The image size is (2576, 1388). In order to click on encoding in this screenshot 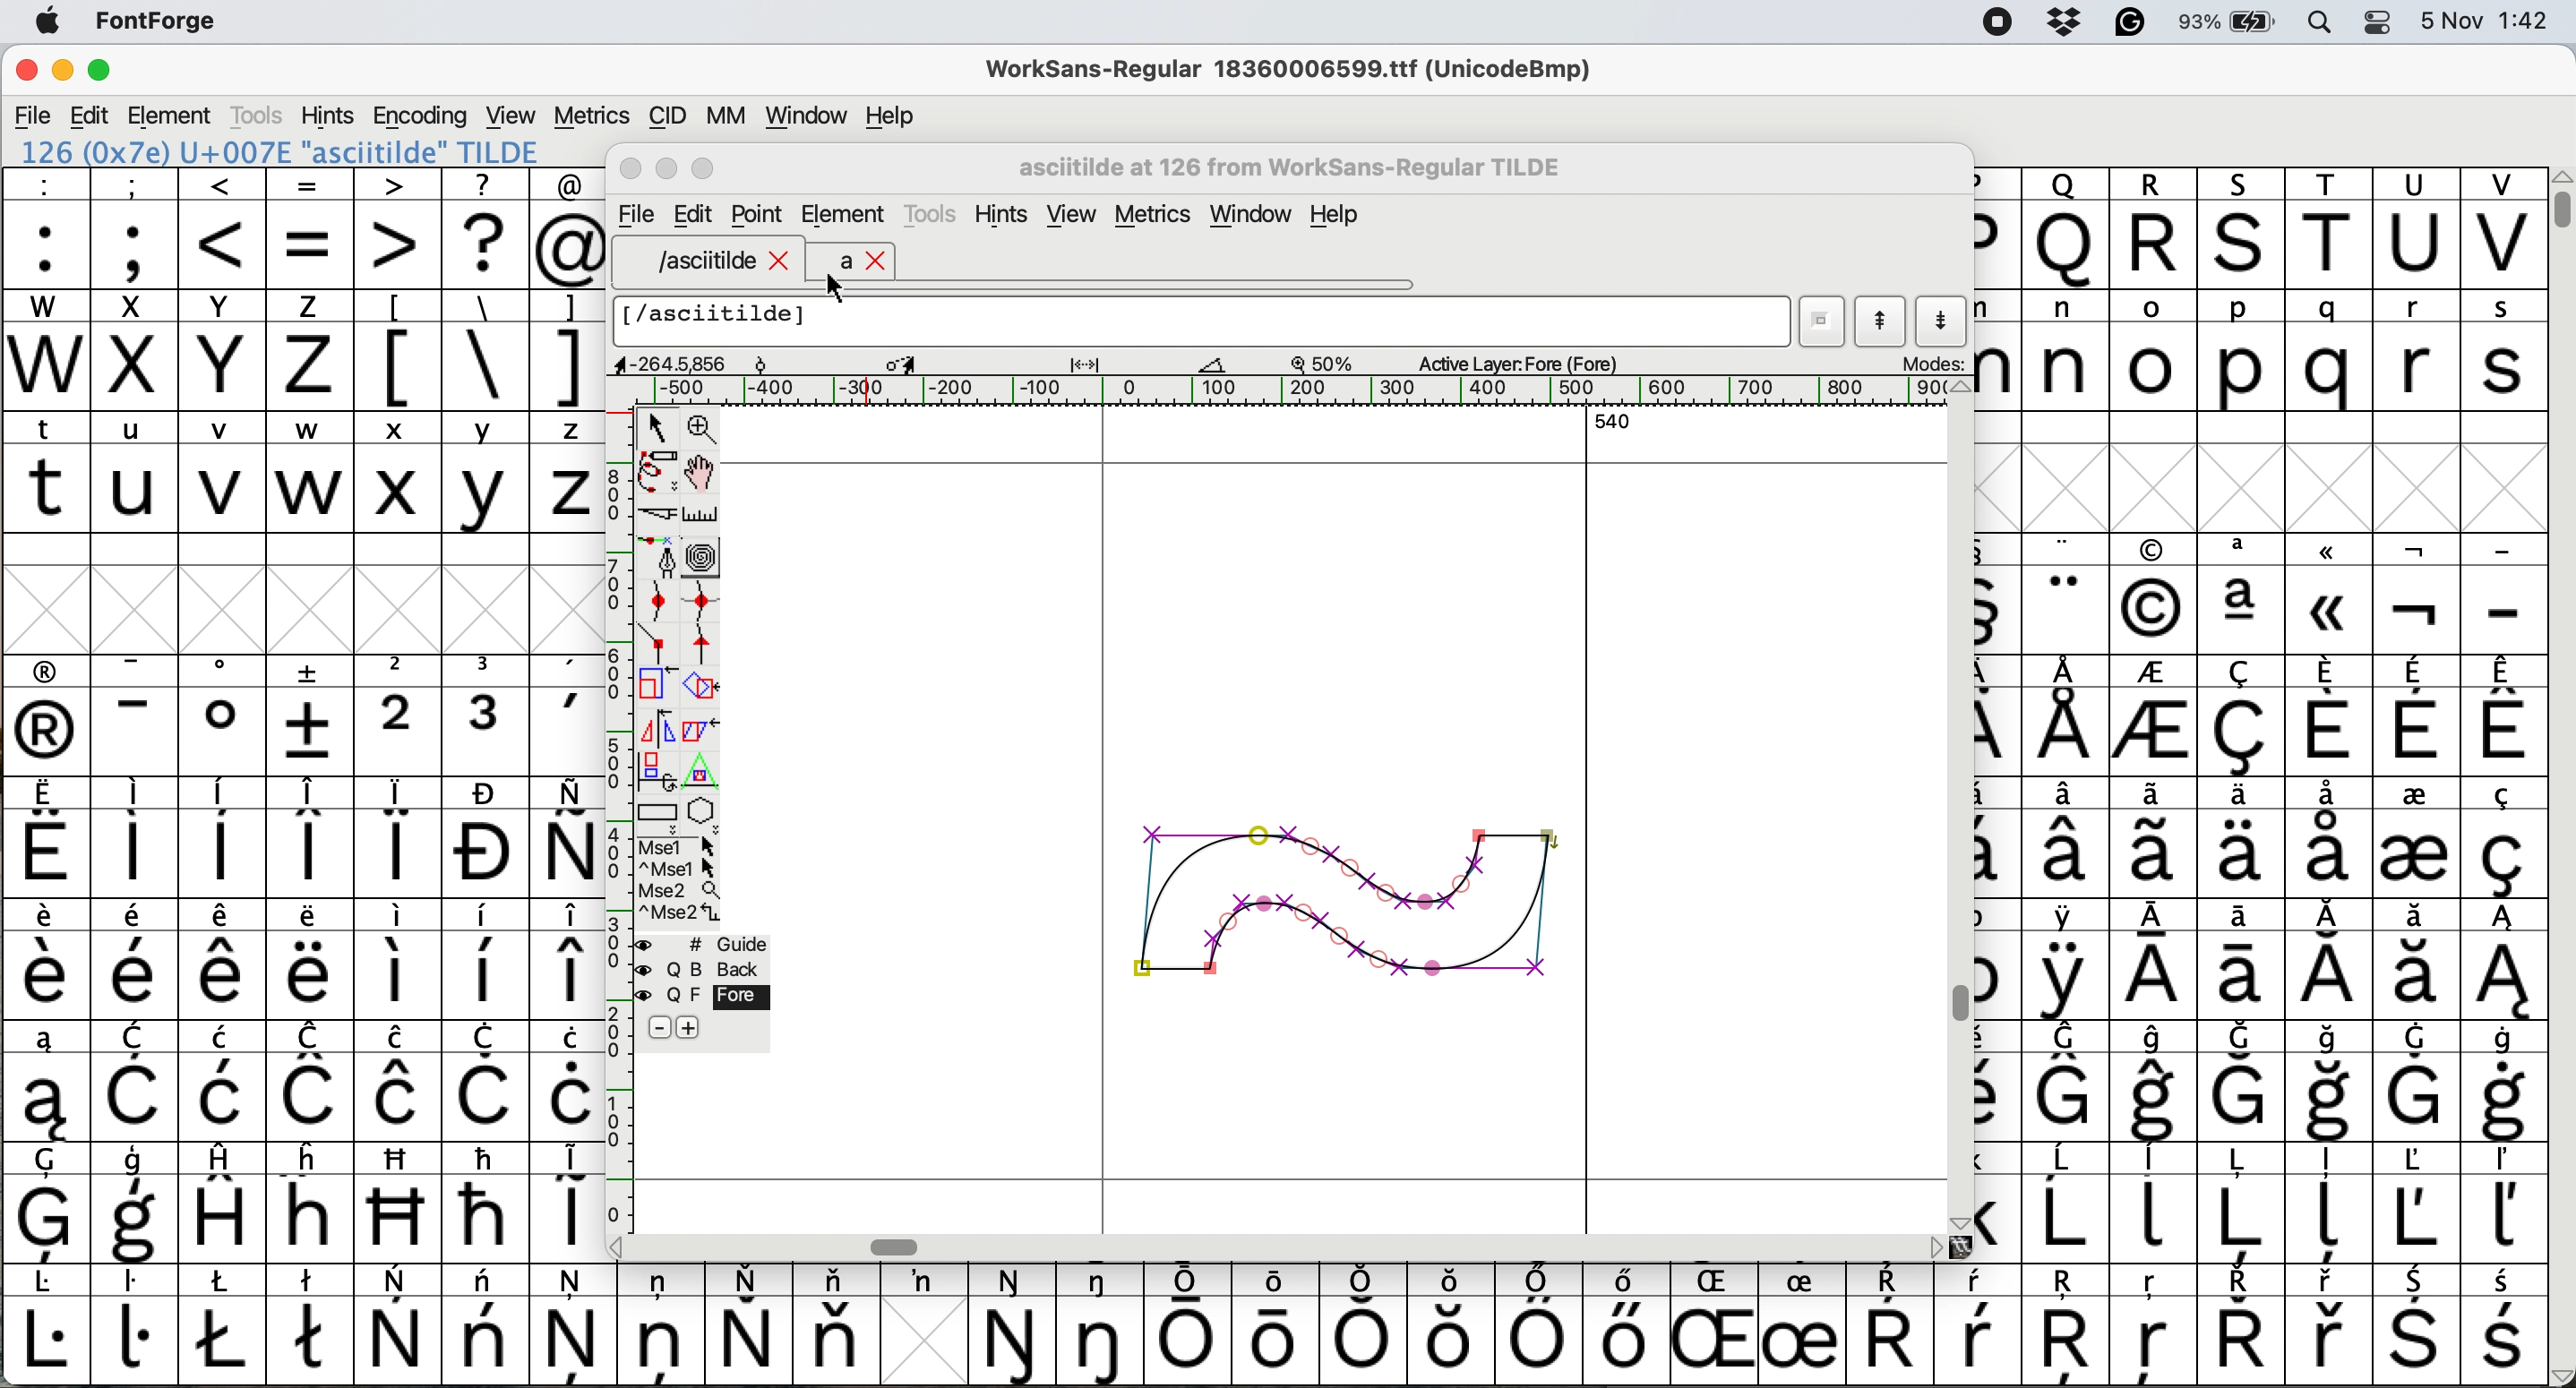, I will do `click(422, 116)`.